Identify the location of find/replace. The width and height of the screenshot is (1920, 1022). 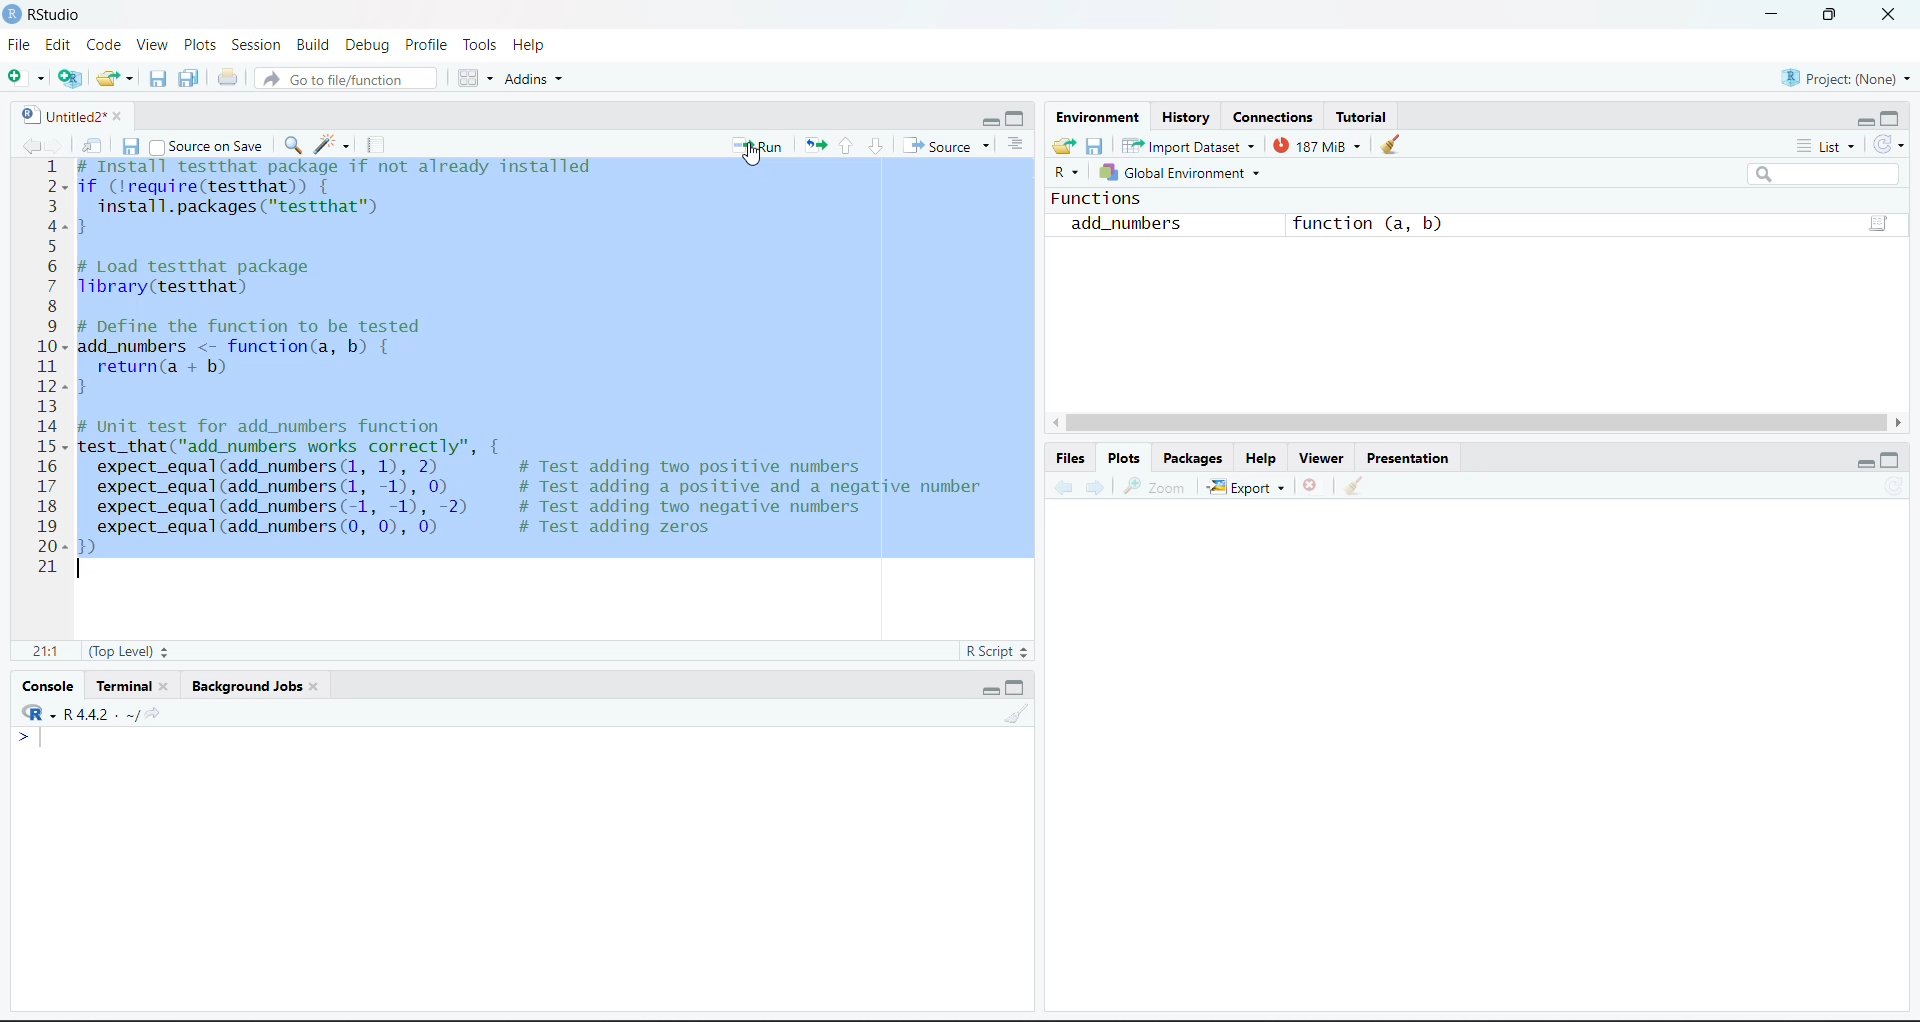
(294, 145).